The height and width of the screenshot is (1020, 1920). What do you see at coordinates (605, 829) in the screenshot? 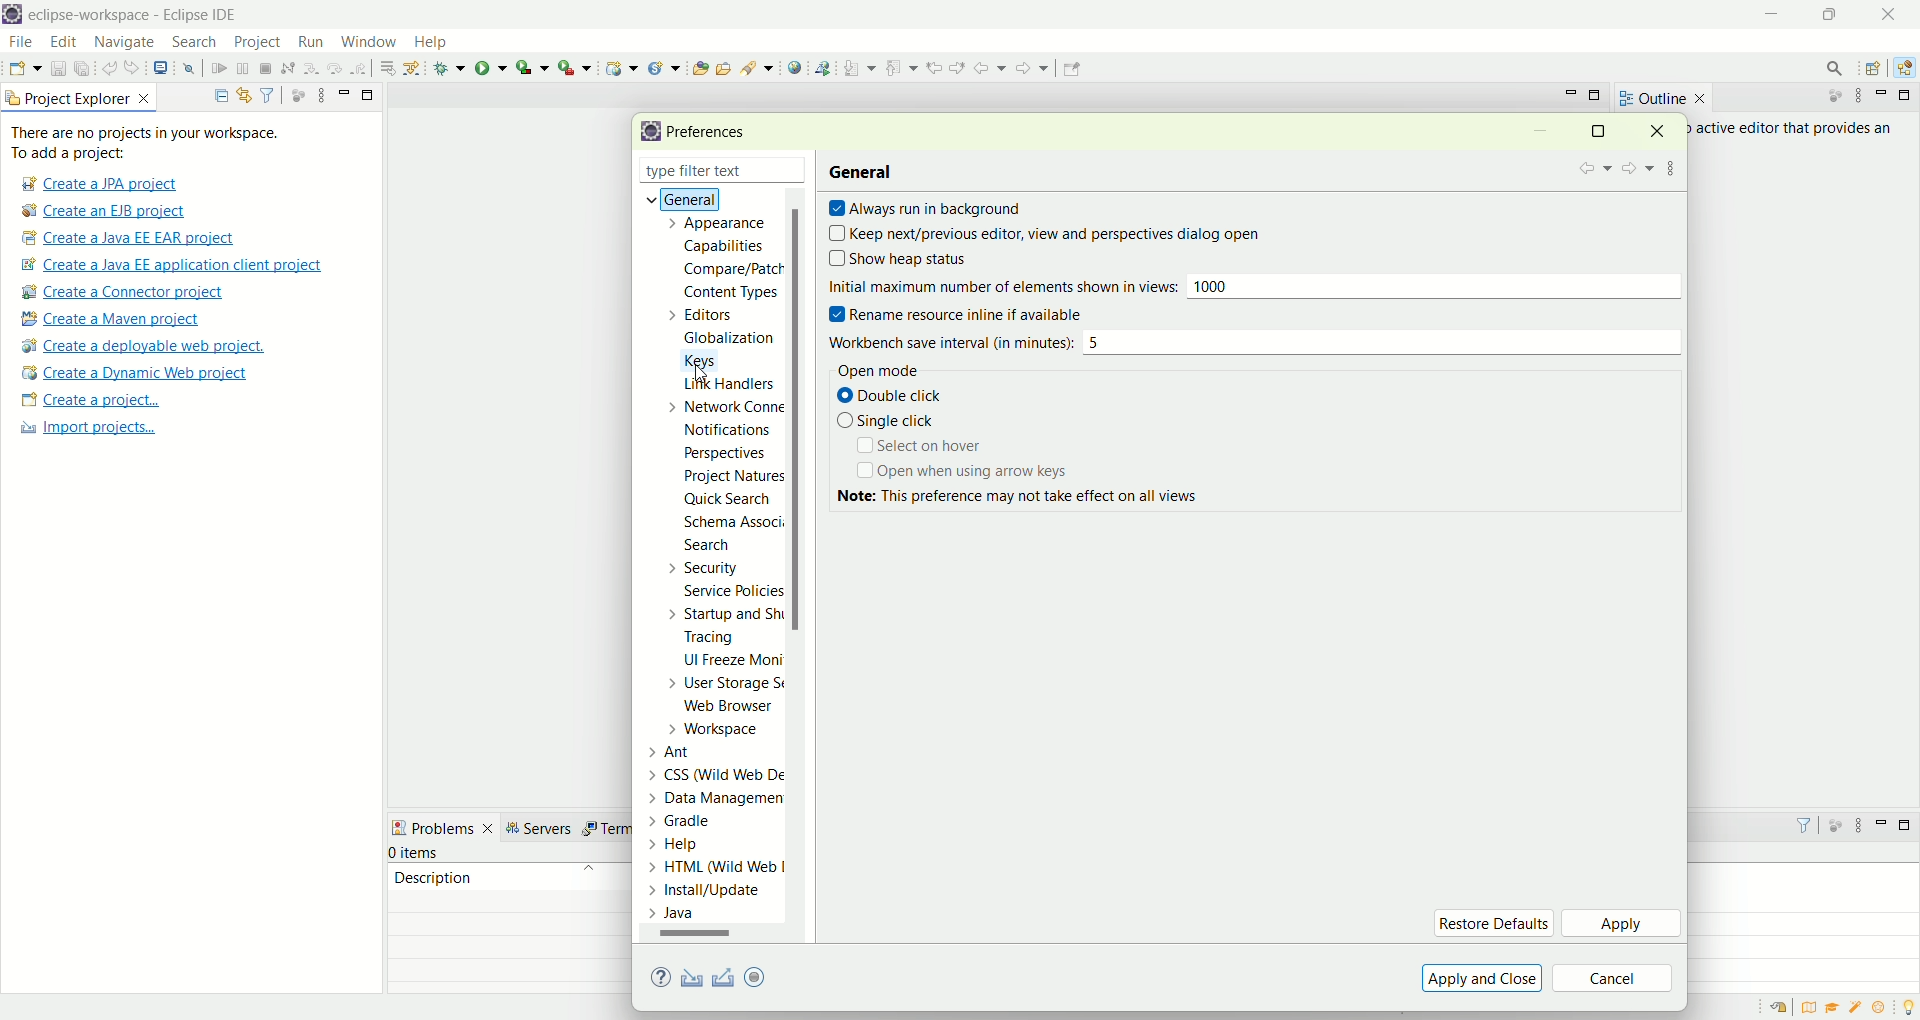
I see `term` at bounding box center [605, 829].